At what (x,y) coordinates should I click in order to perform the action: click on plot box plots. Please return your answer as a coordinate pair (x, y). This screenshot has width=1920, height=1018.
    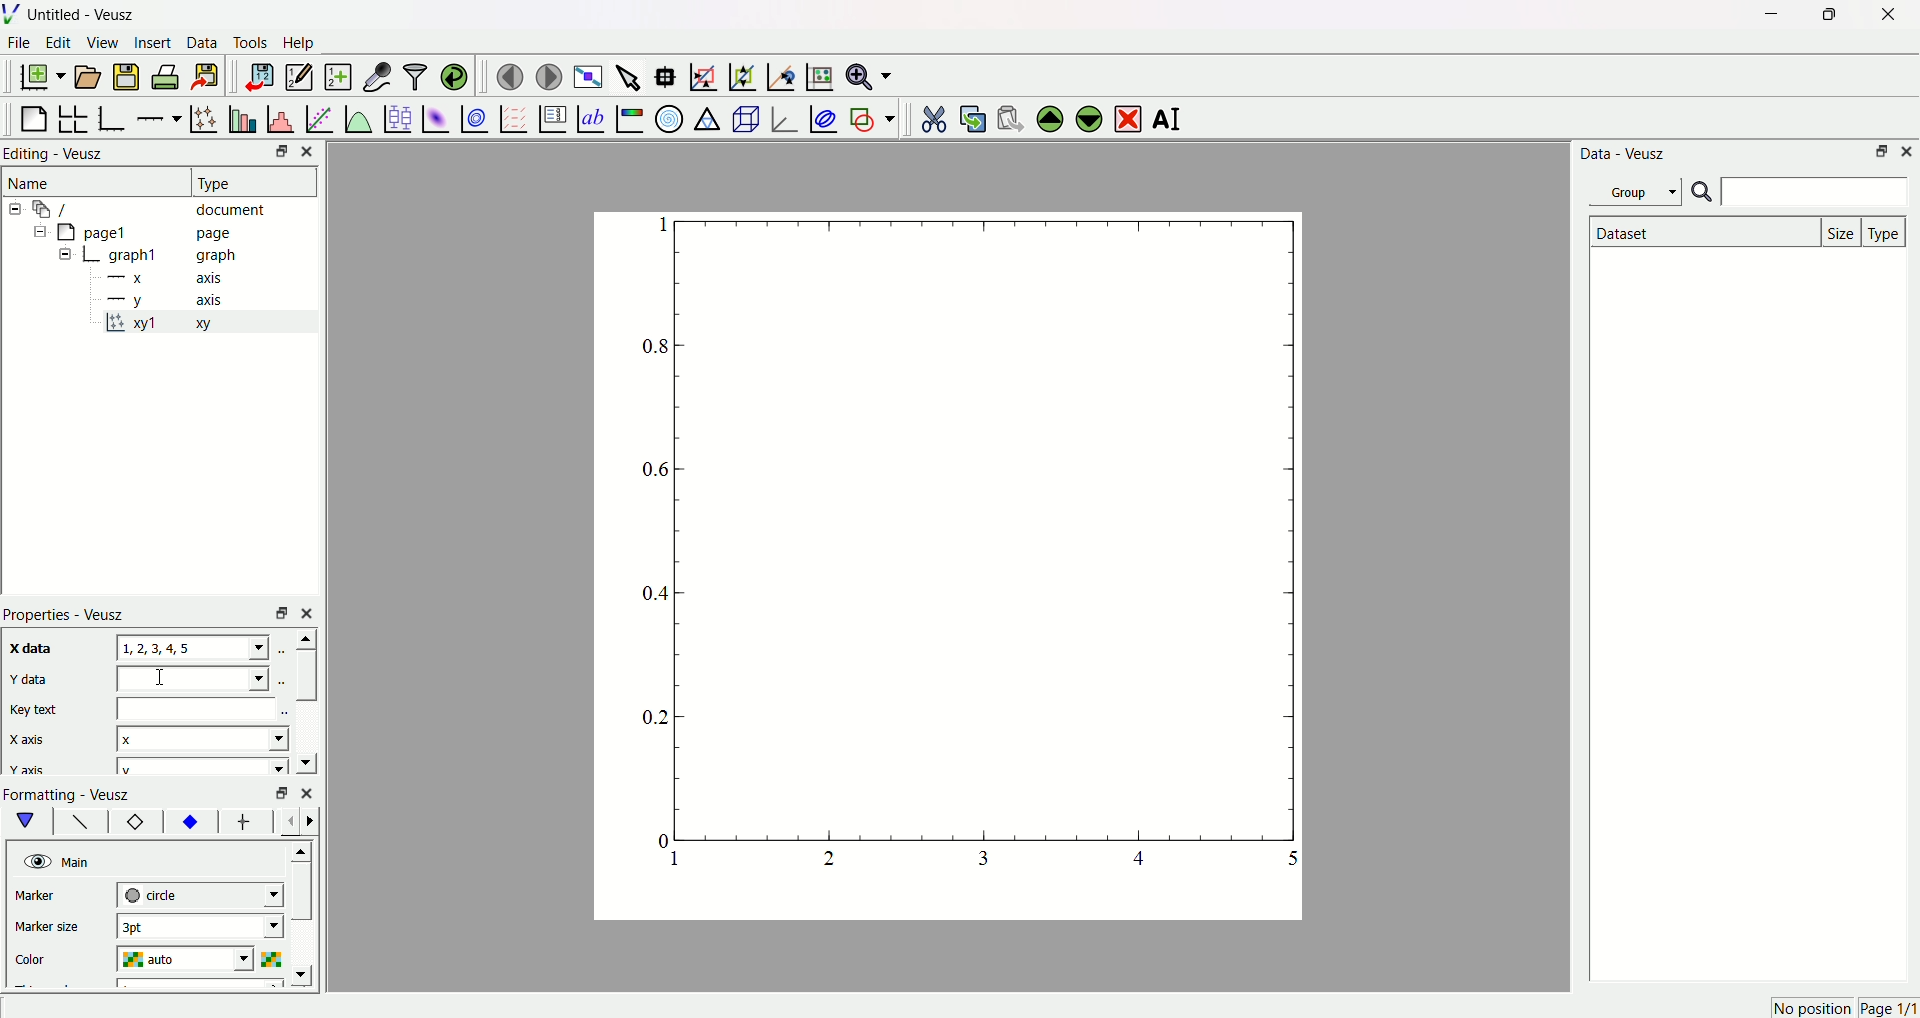
    Looking at the image, I should click on (397, 116).